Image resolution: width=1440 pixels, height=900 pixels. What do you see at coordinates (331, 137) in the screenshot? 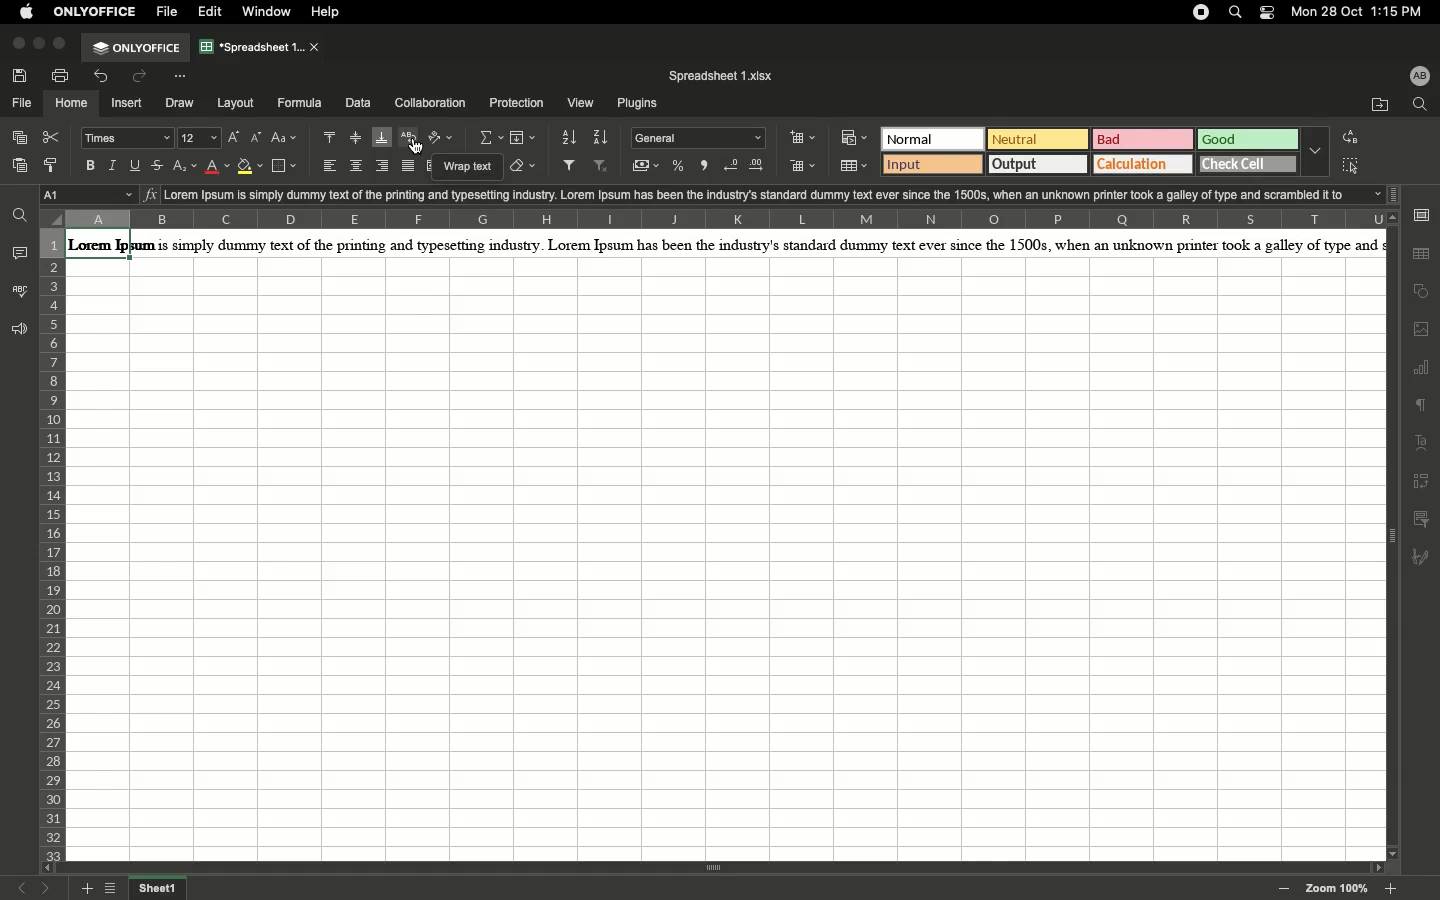
I see `Align top` at bounding box center [331, 137].